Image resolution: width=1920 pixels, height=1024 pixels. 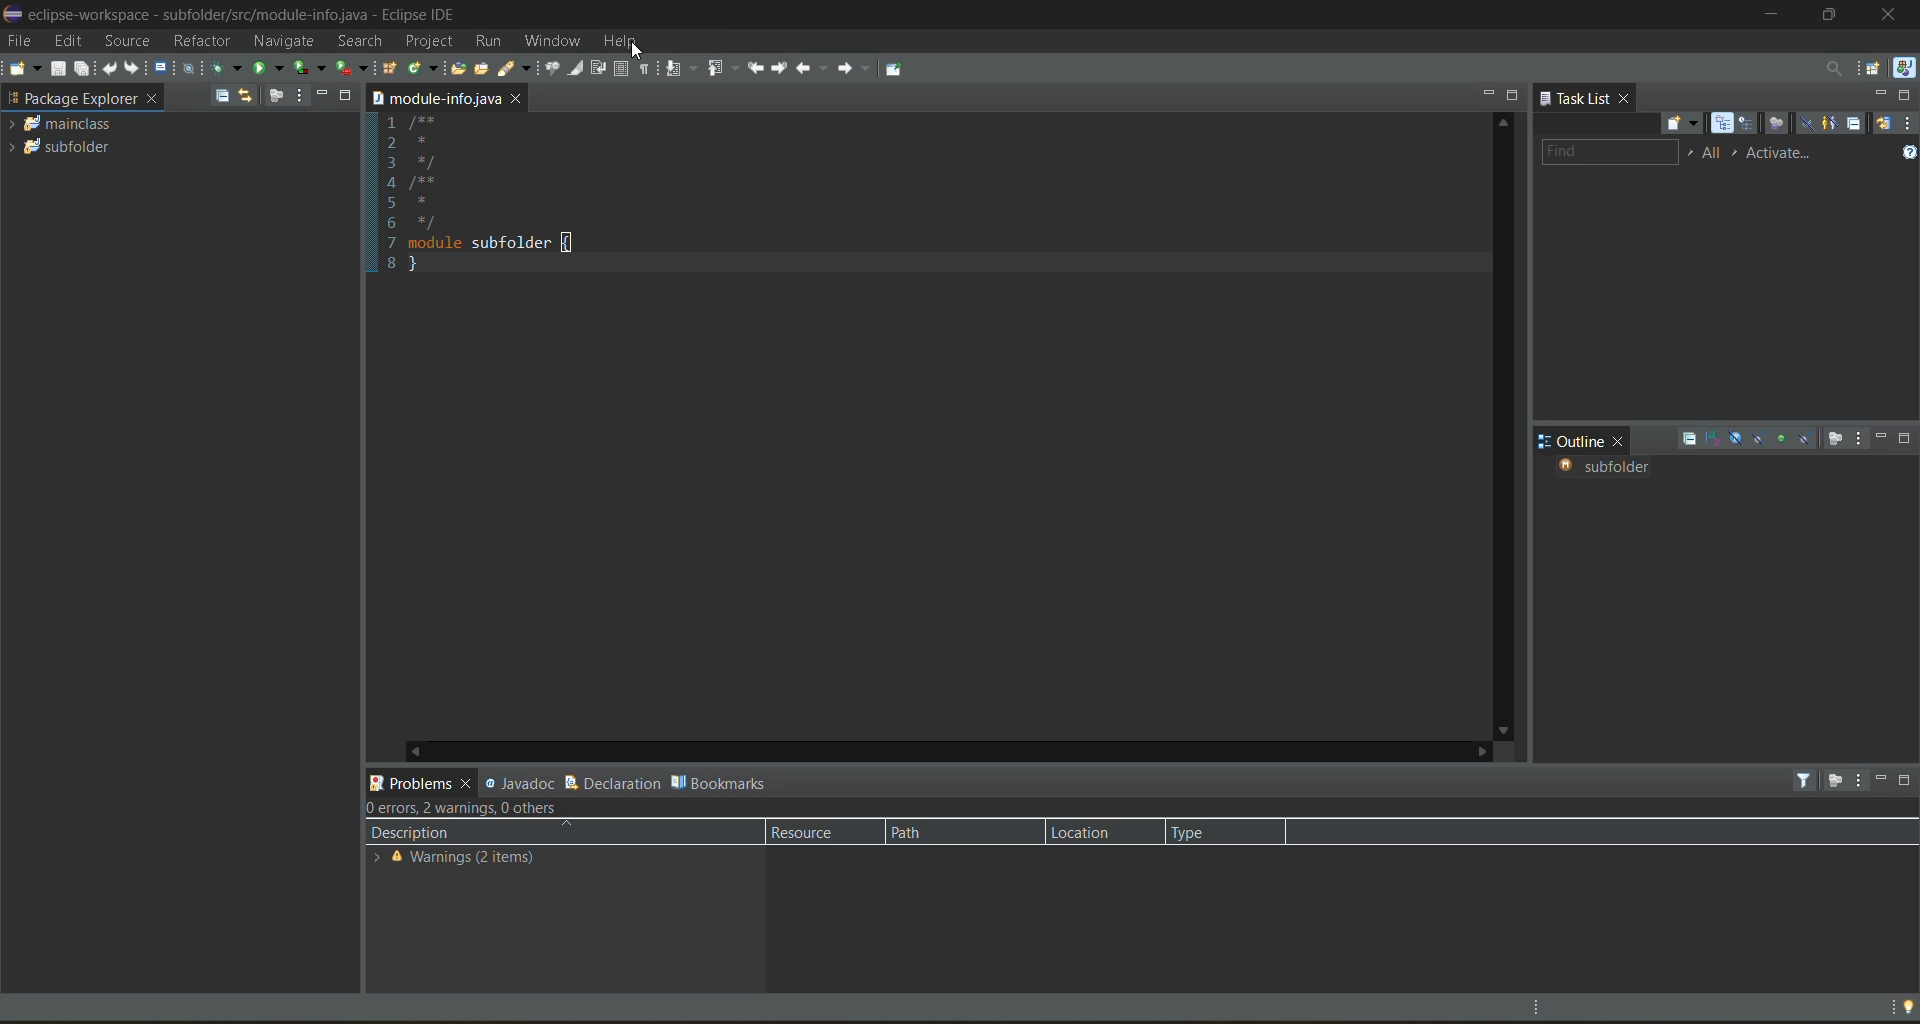 What do you see at coordinates (411, 785) in the screenshot?
I see `problems` at bounding box center [411, 785].